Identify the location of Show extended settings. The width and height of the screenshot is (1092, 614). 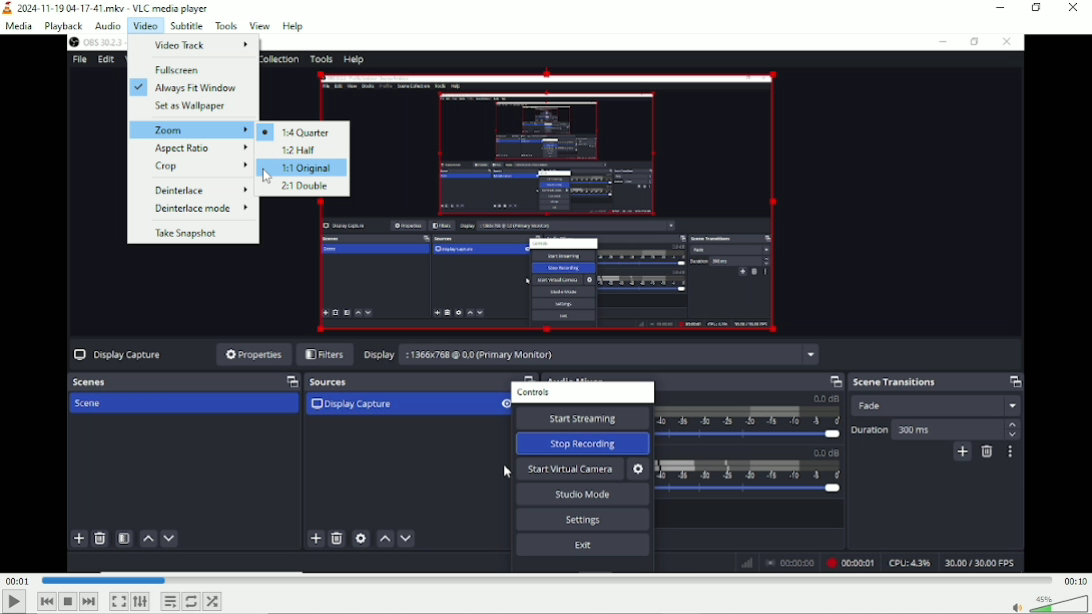
(140, 602).